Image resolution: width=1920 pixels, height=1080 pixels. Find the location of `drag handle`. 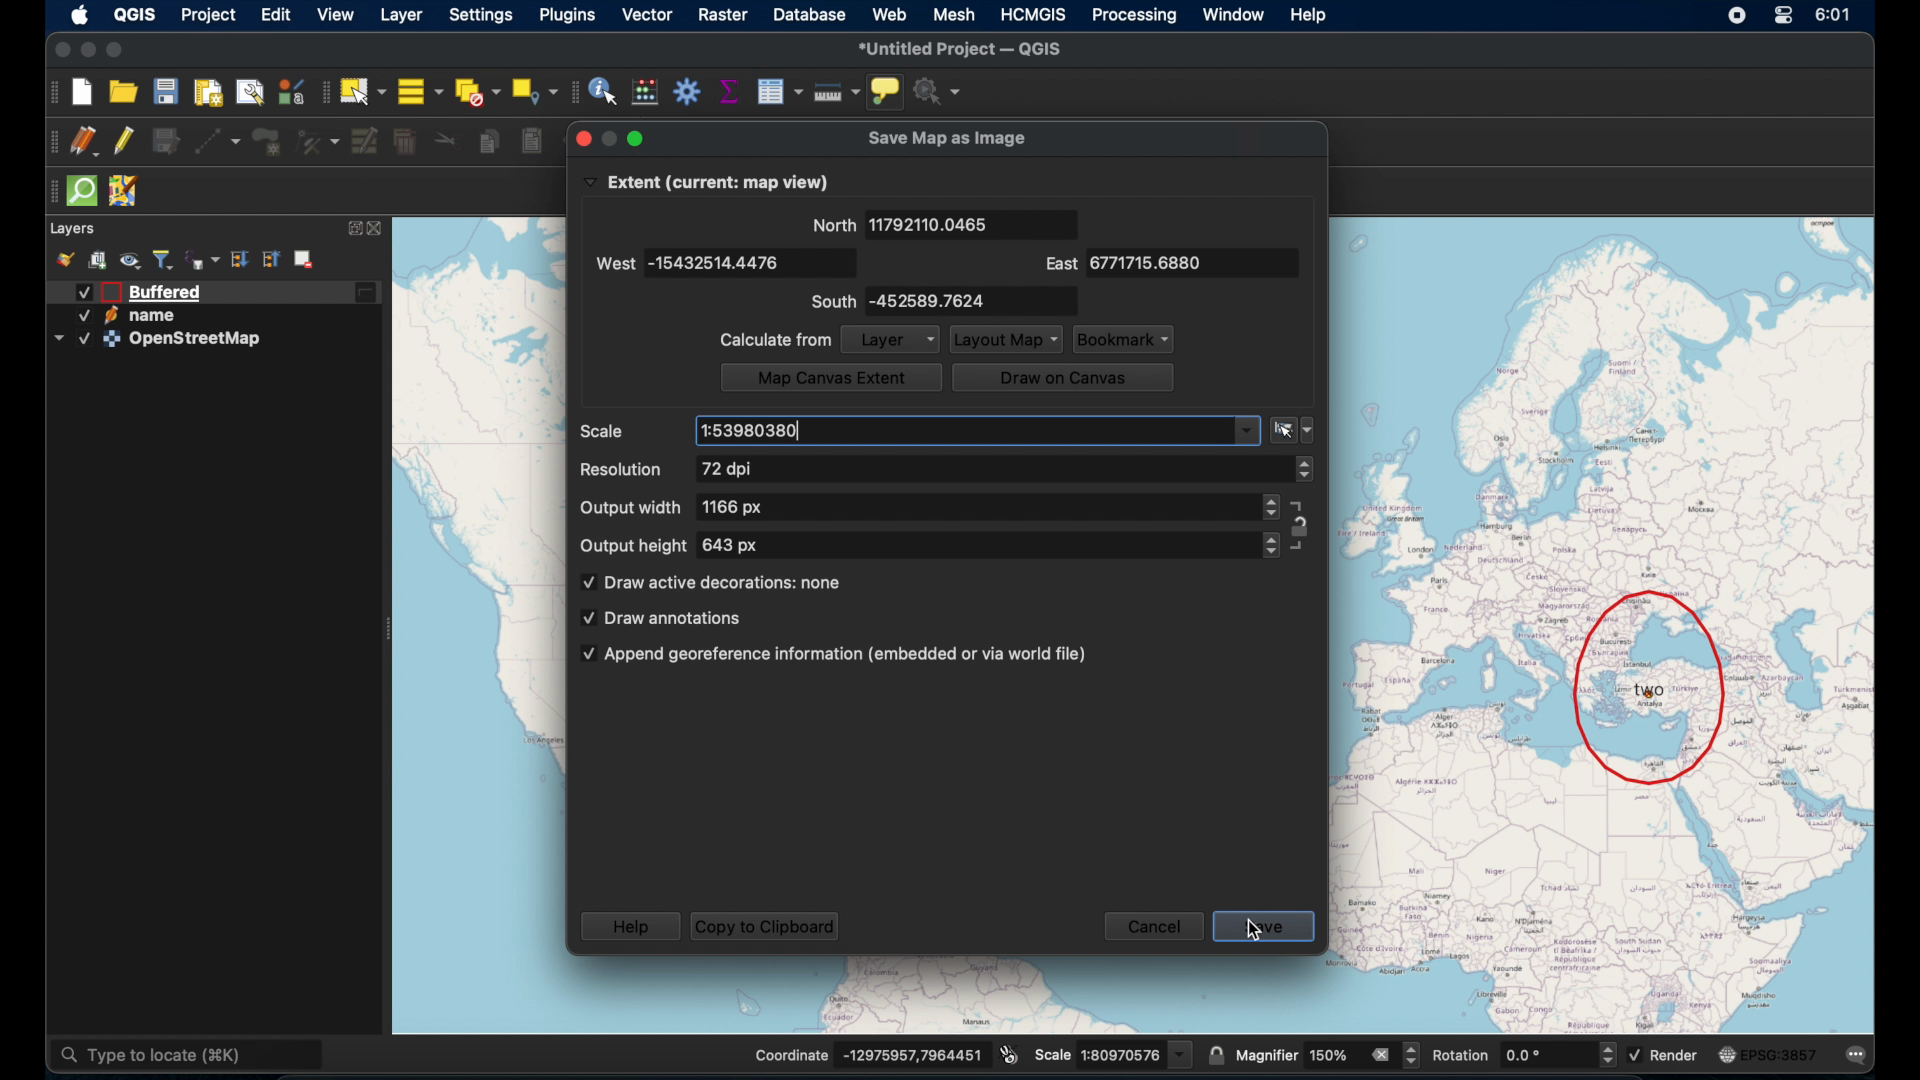

drag handle is located at coordinates (575, 91).